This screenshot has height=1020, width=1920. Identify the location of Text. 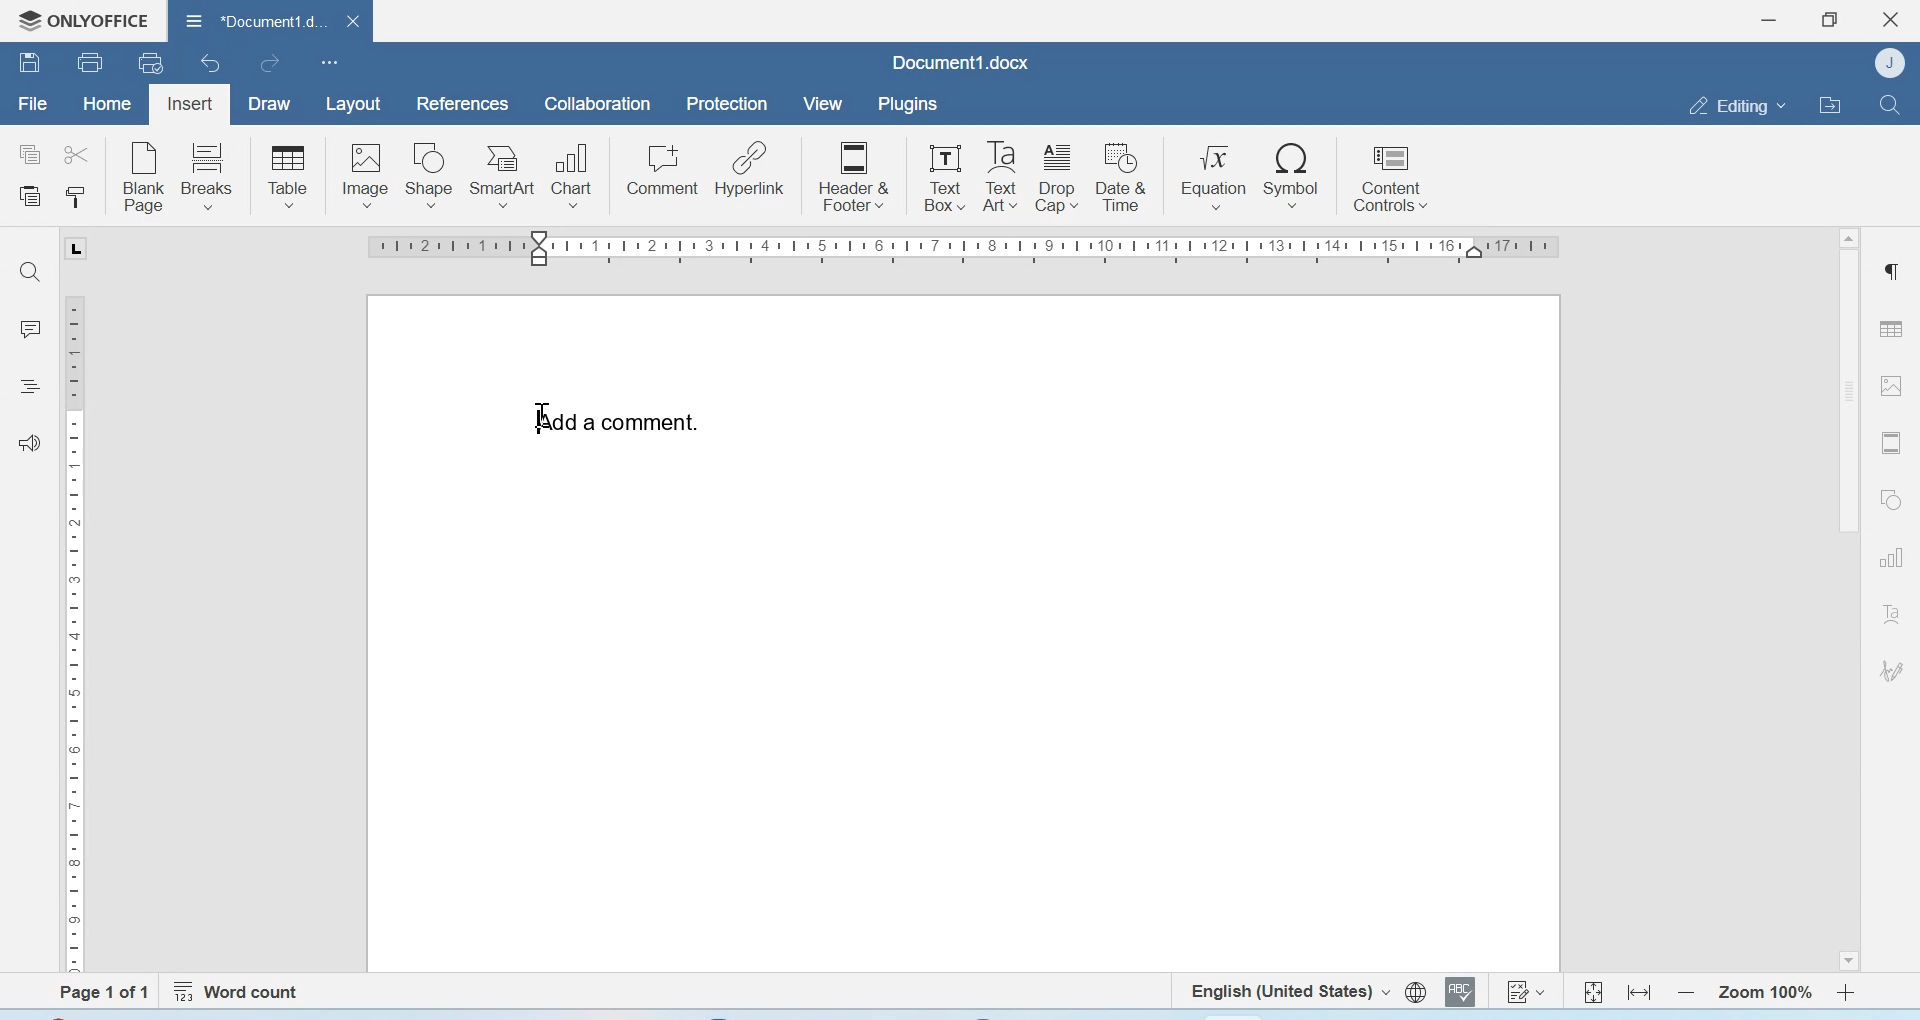
(1892, 613).